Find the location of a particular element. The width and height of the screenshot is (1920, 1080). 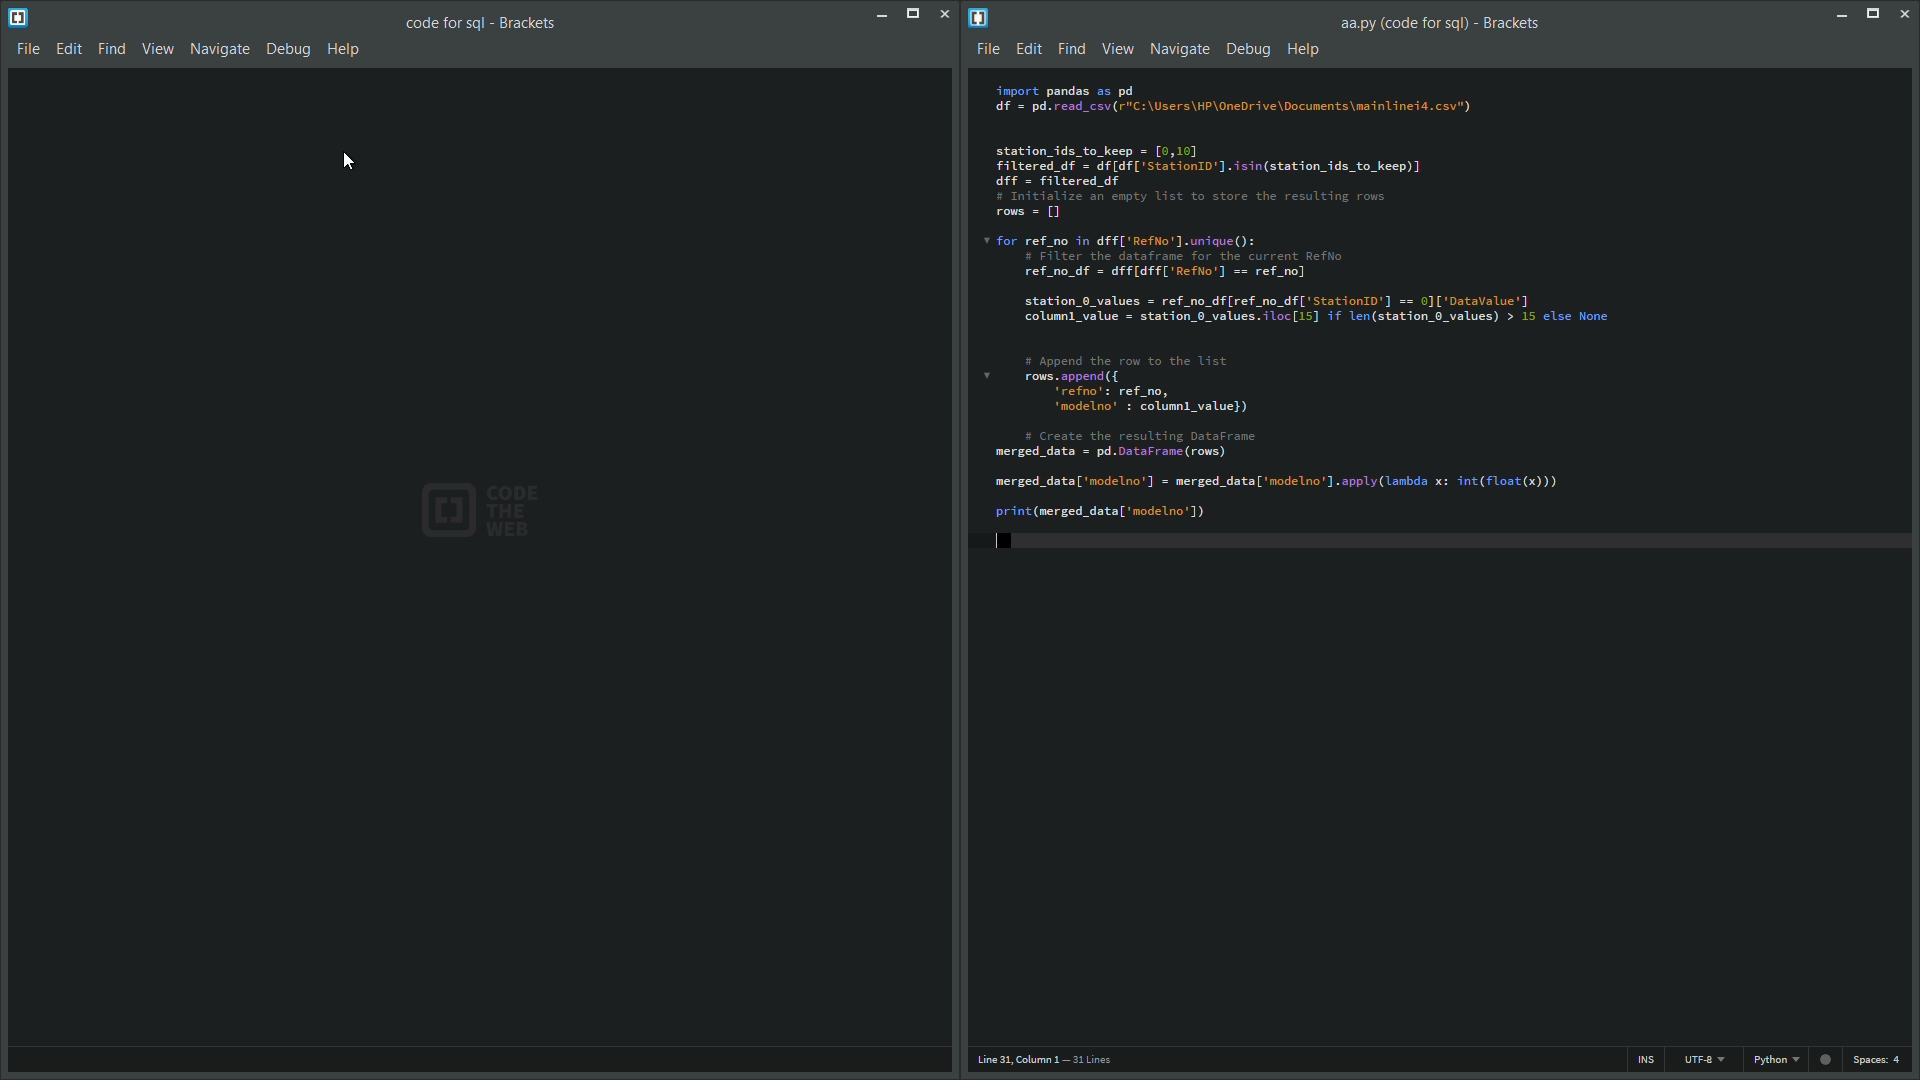

Navigate is located at coordinates (222, 50).